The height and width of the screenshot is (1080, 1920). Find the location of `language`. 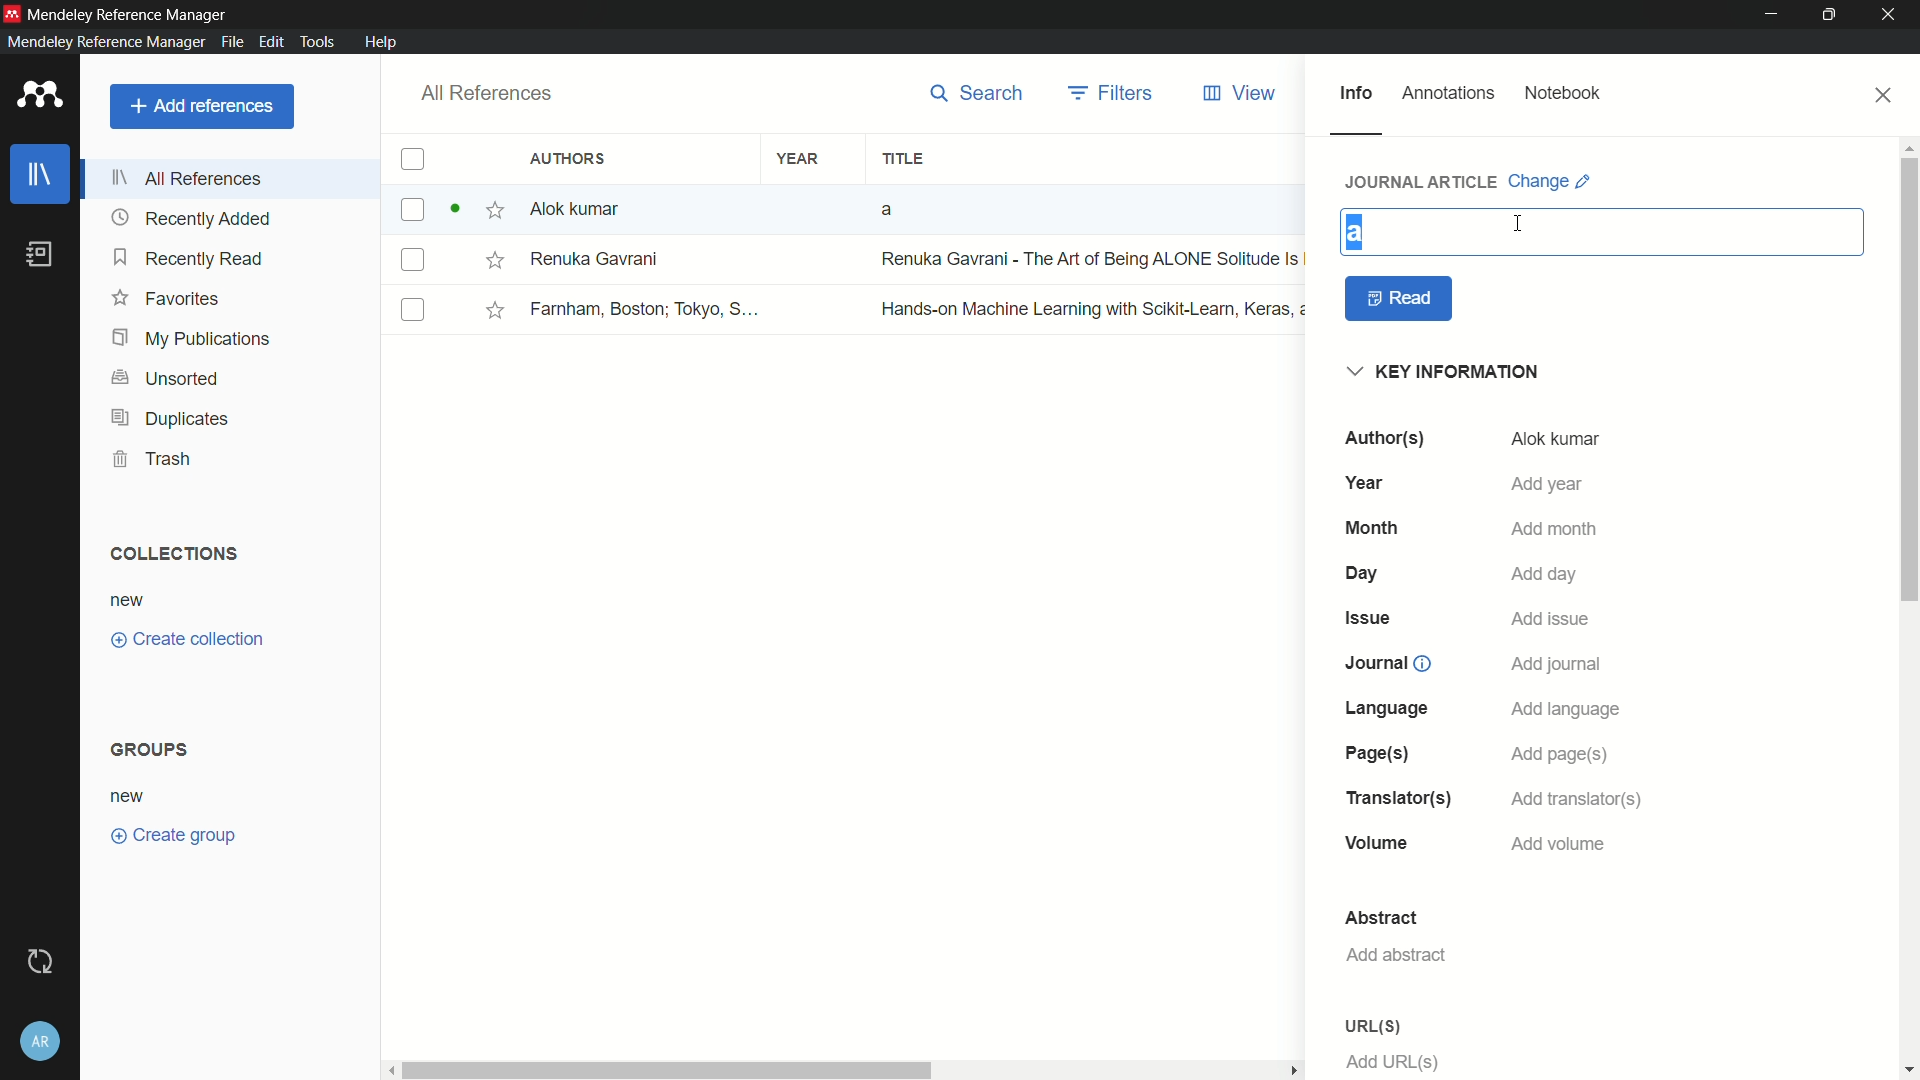

language is located at coordinates (1389, 708).